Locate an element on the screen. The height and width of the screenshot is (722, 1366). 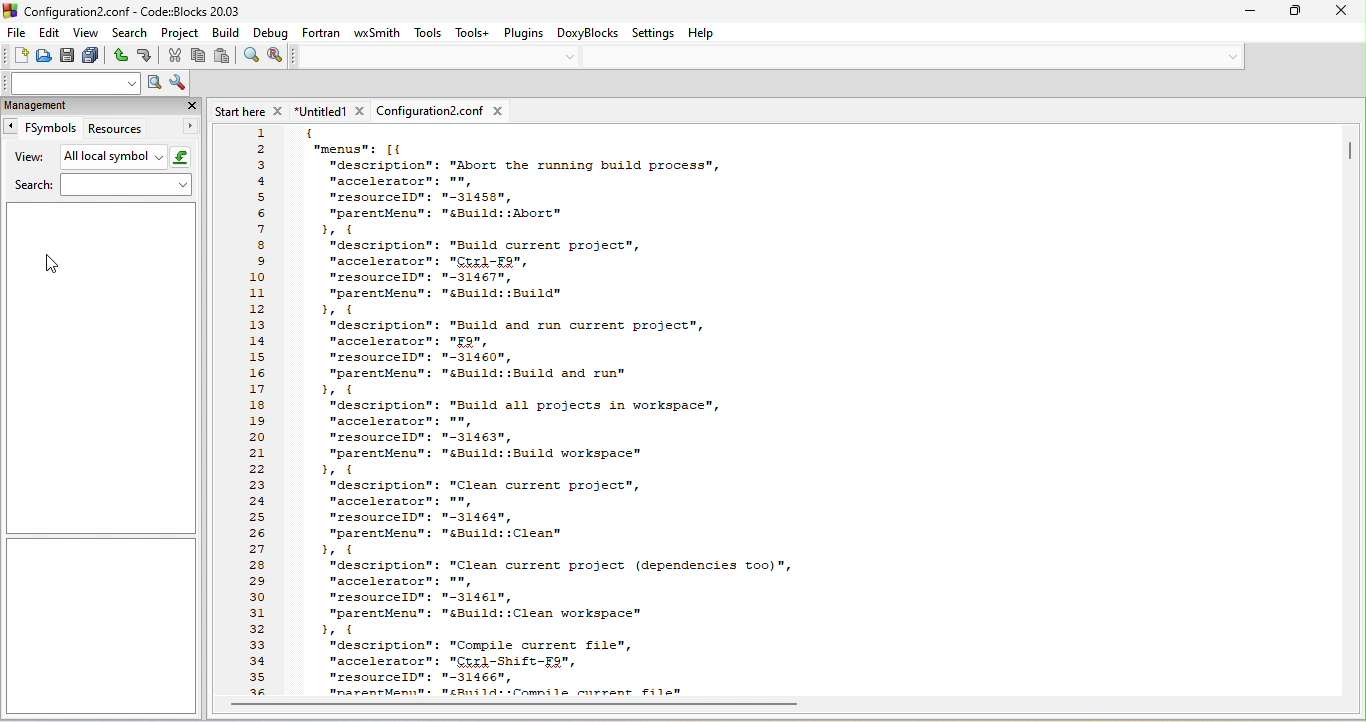
start here is located at coordinates (251, 111).